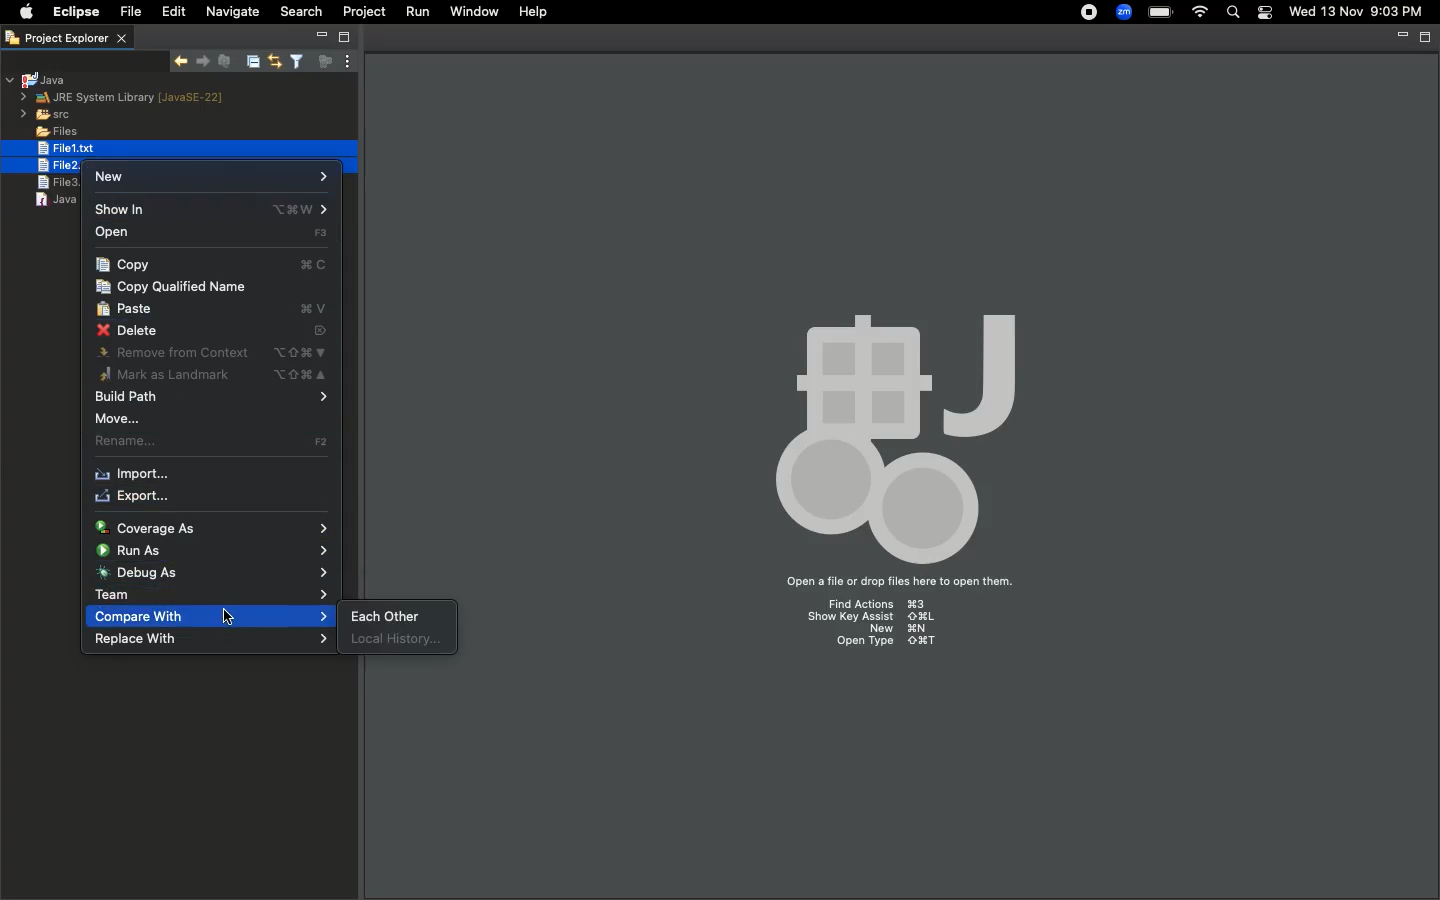 The height and width of the screenshot is (900, 1440). I want to click on Import, so click(133, 473).